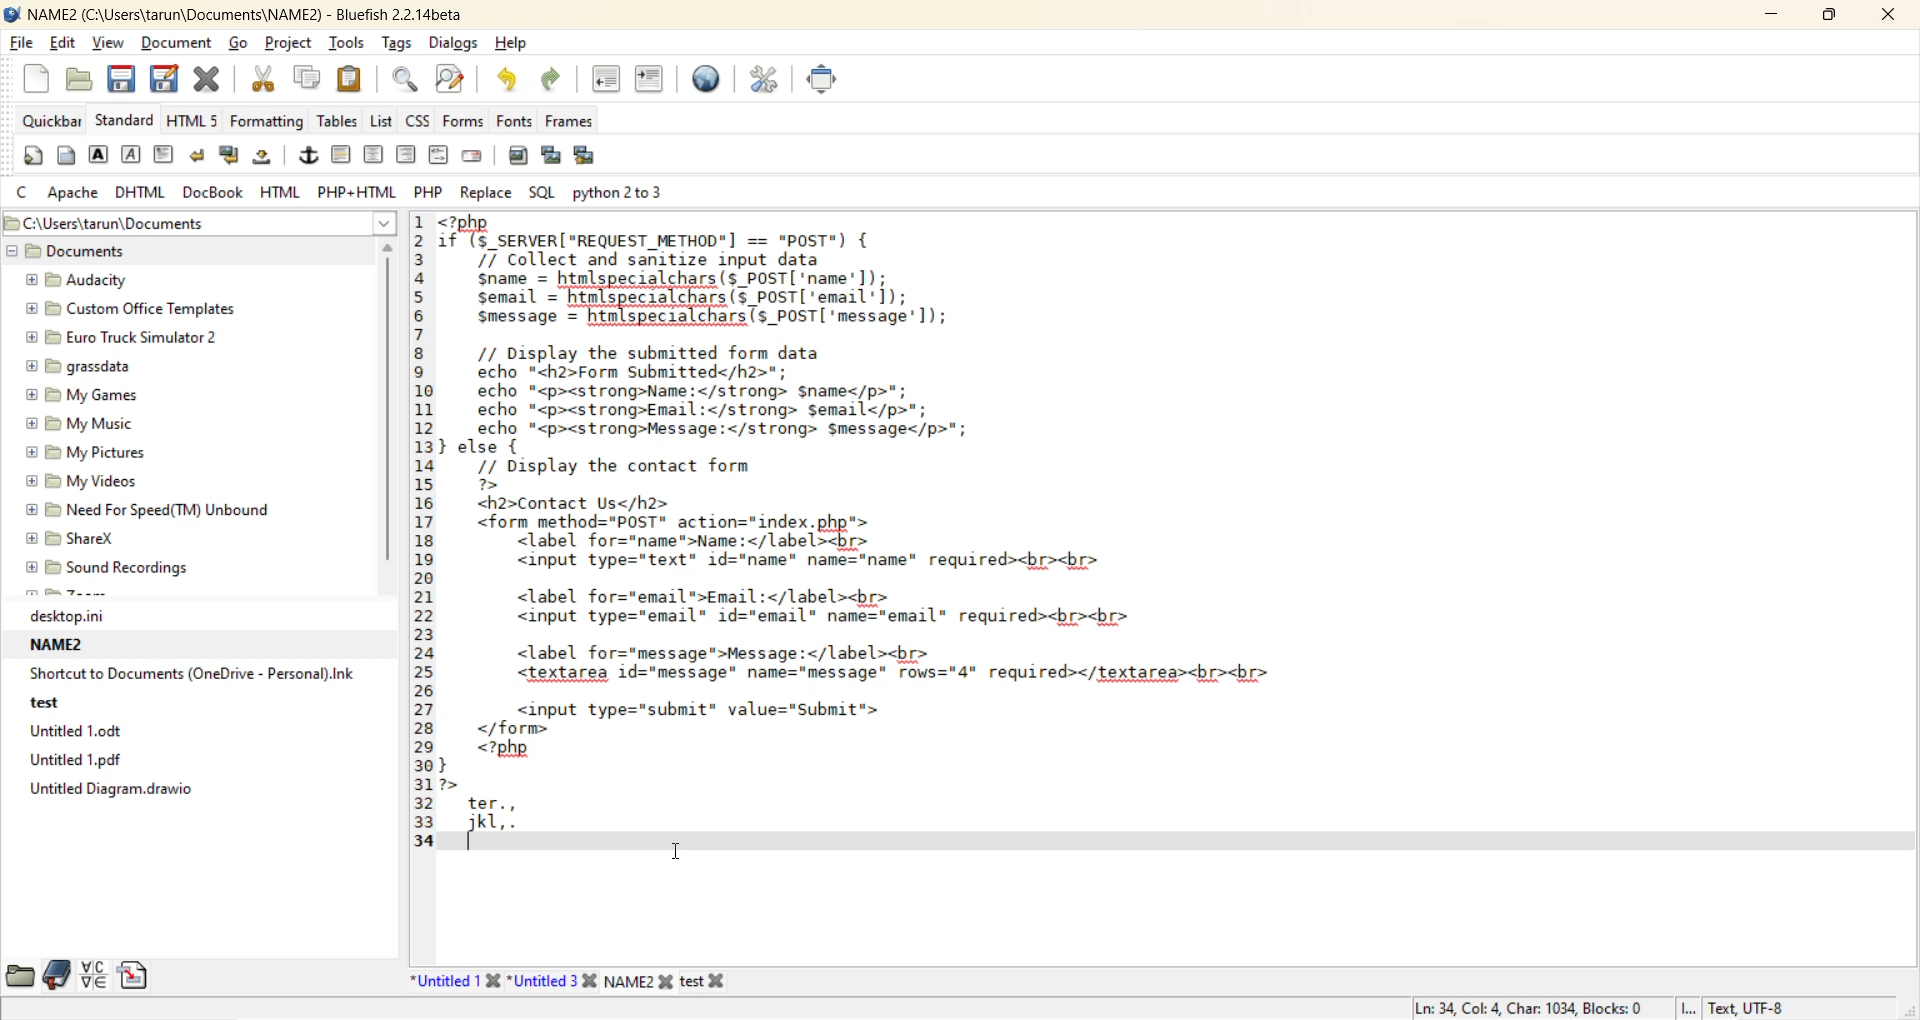 This screenshot has height=1020, width=1920. I want to click on docbook, so click(217, 192).